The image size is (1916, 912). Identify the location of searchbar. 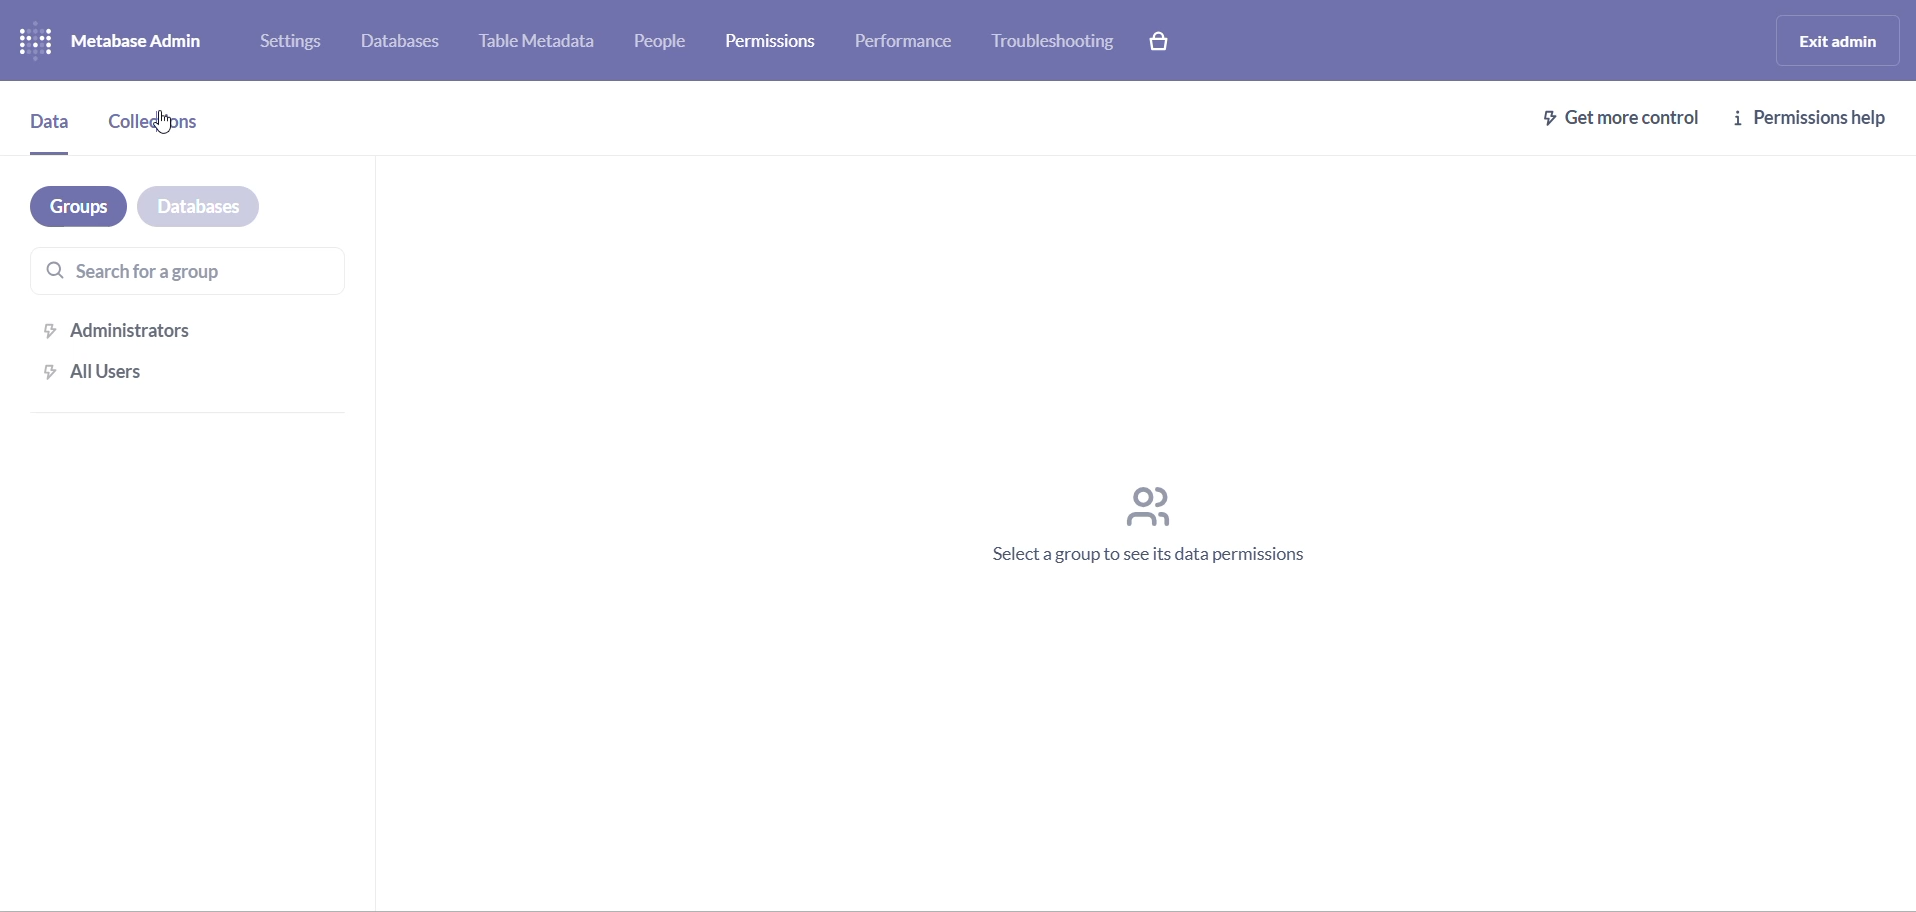
(144, 272).